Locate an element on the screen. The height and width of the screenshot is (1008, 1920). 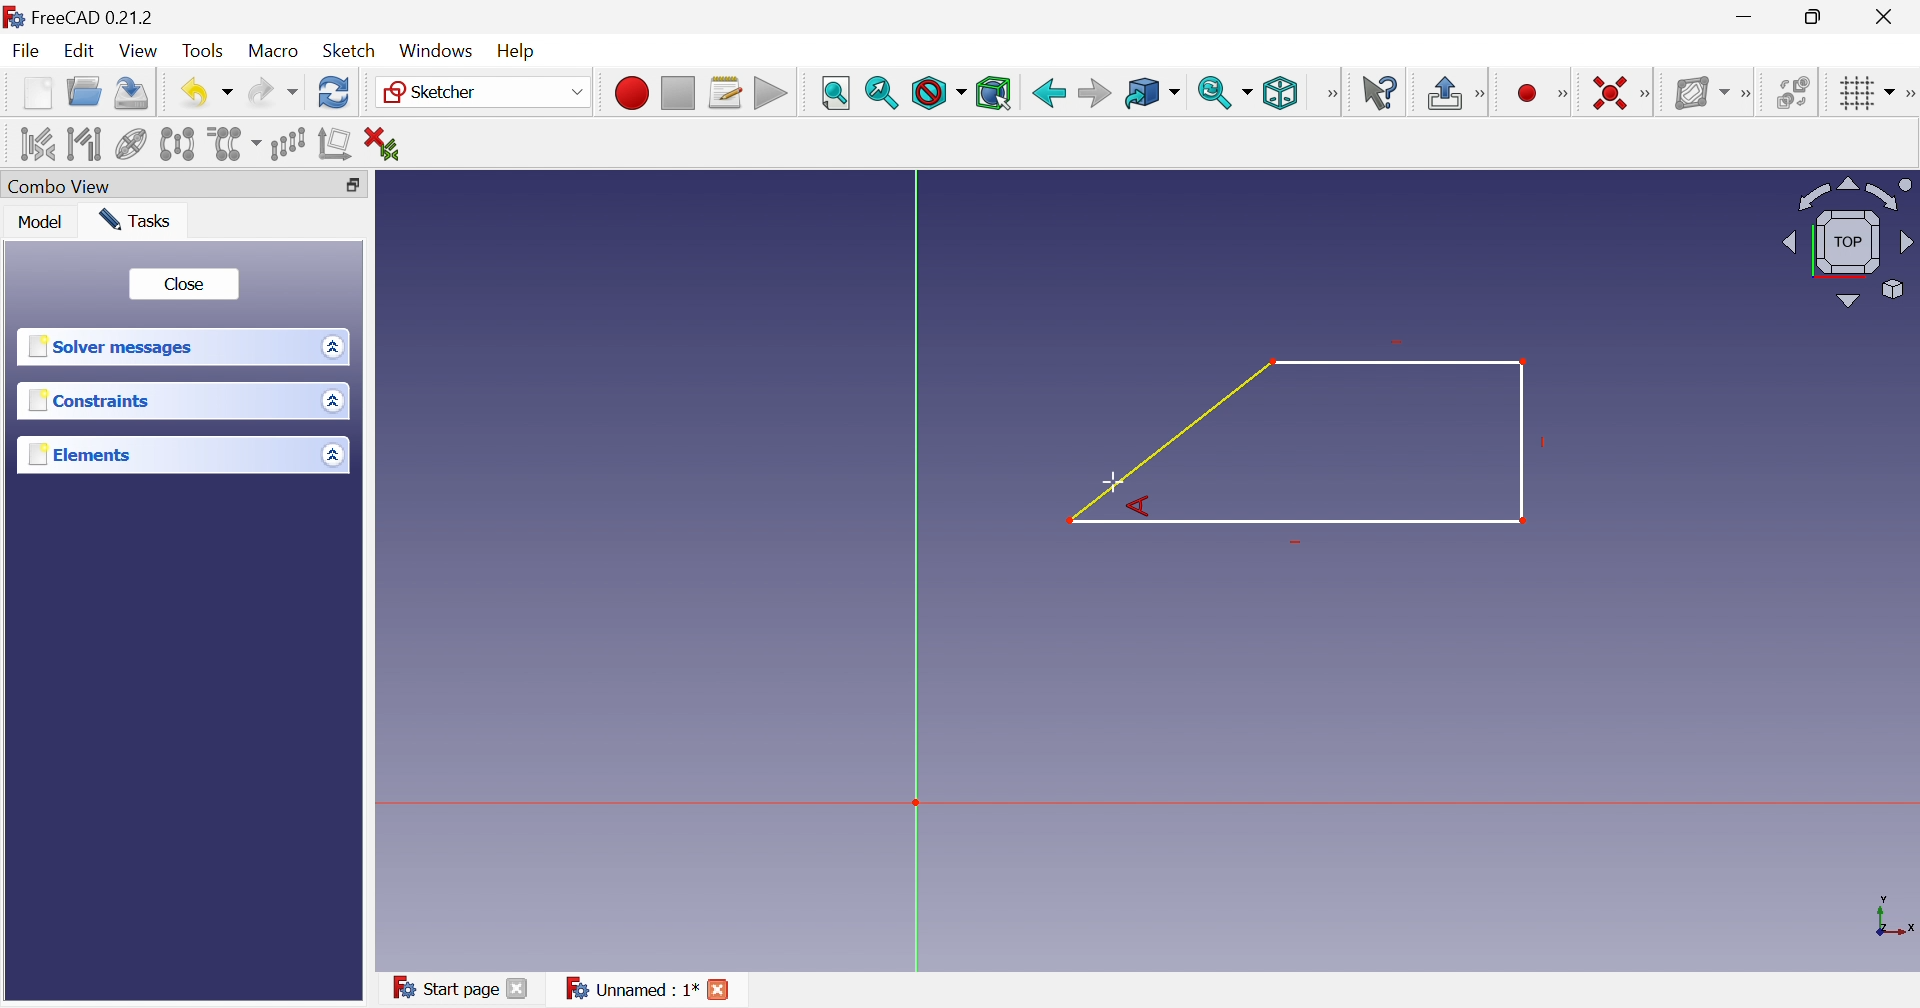
Isometric is located at coordinates (1282, 93).